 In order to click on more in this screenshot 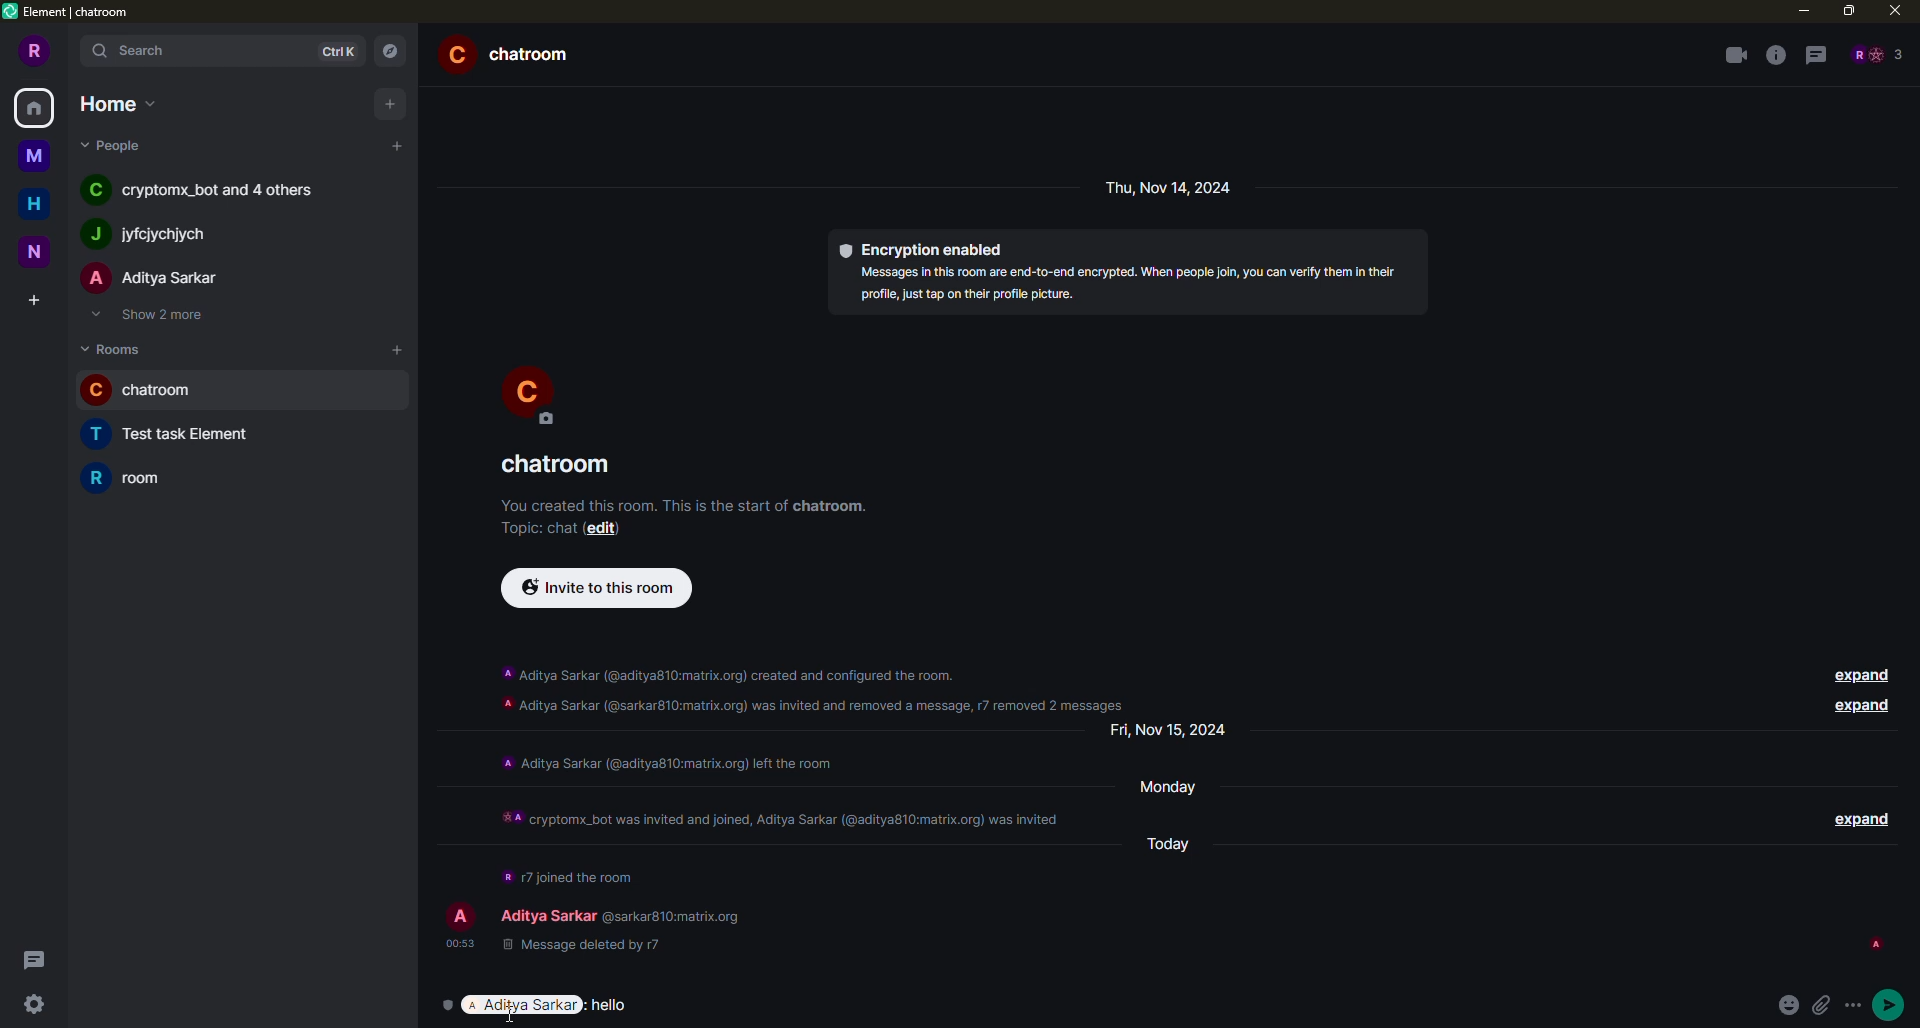, I will do `click(1858, 1006)`.